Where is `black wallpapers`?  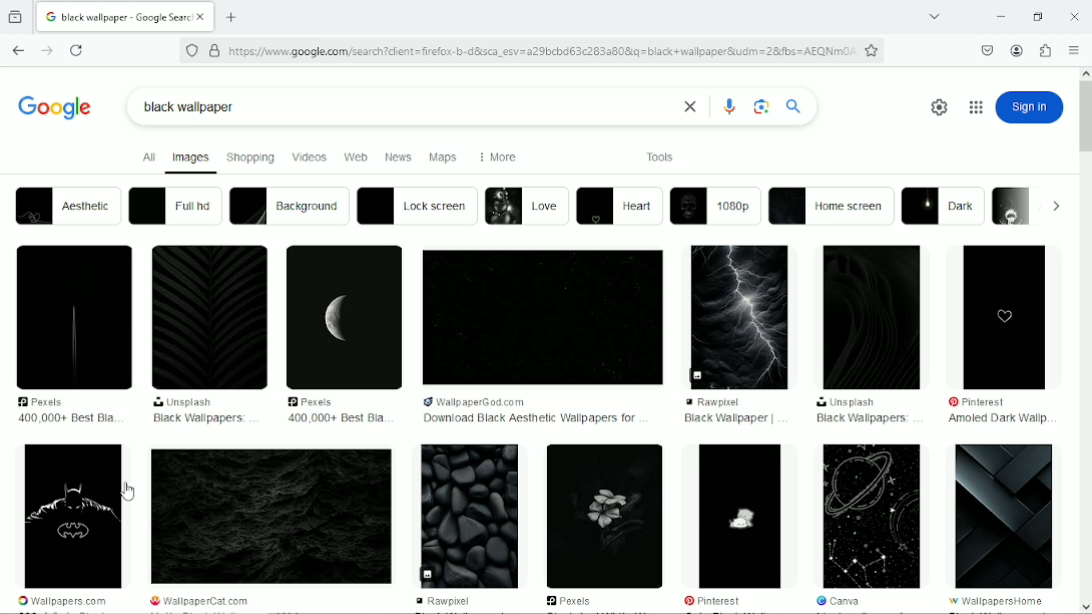 black wallpapers is located at coordinates (200, 419).